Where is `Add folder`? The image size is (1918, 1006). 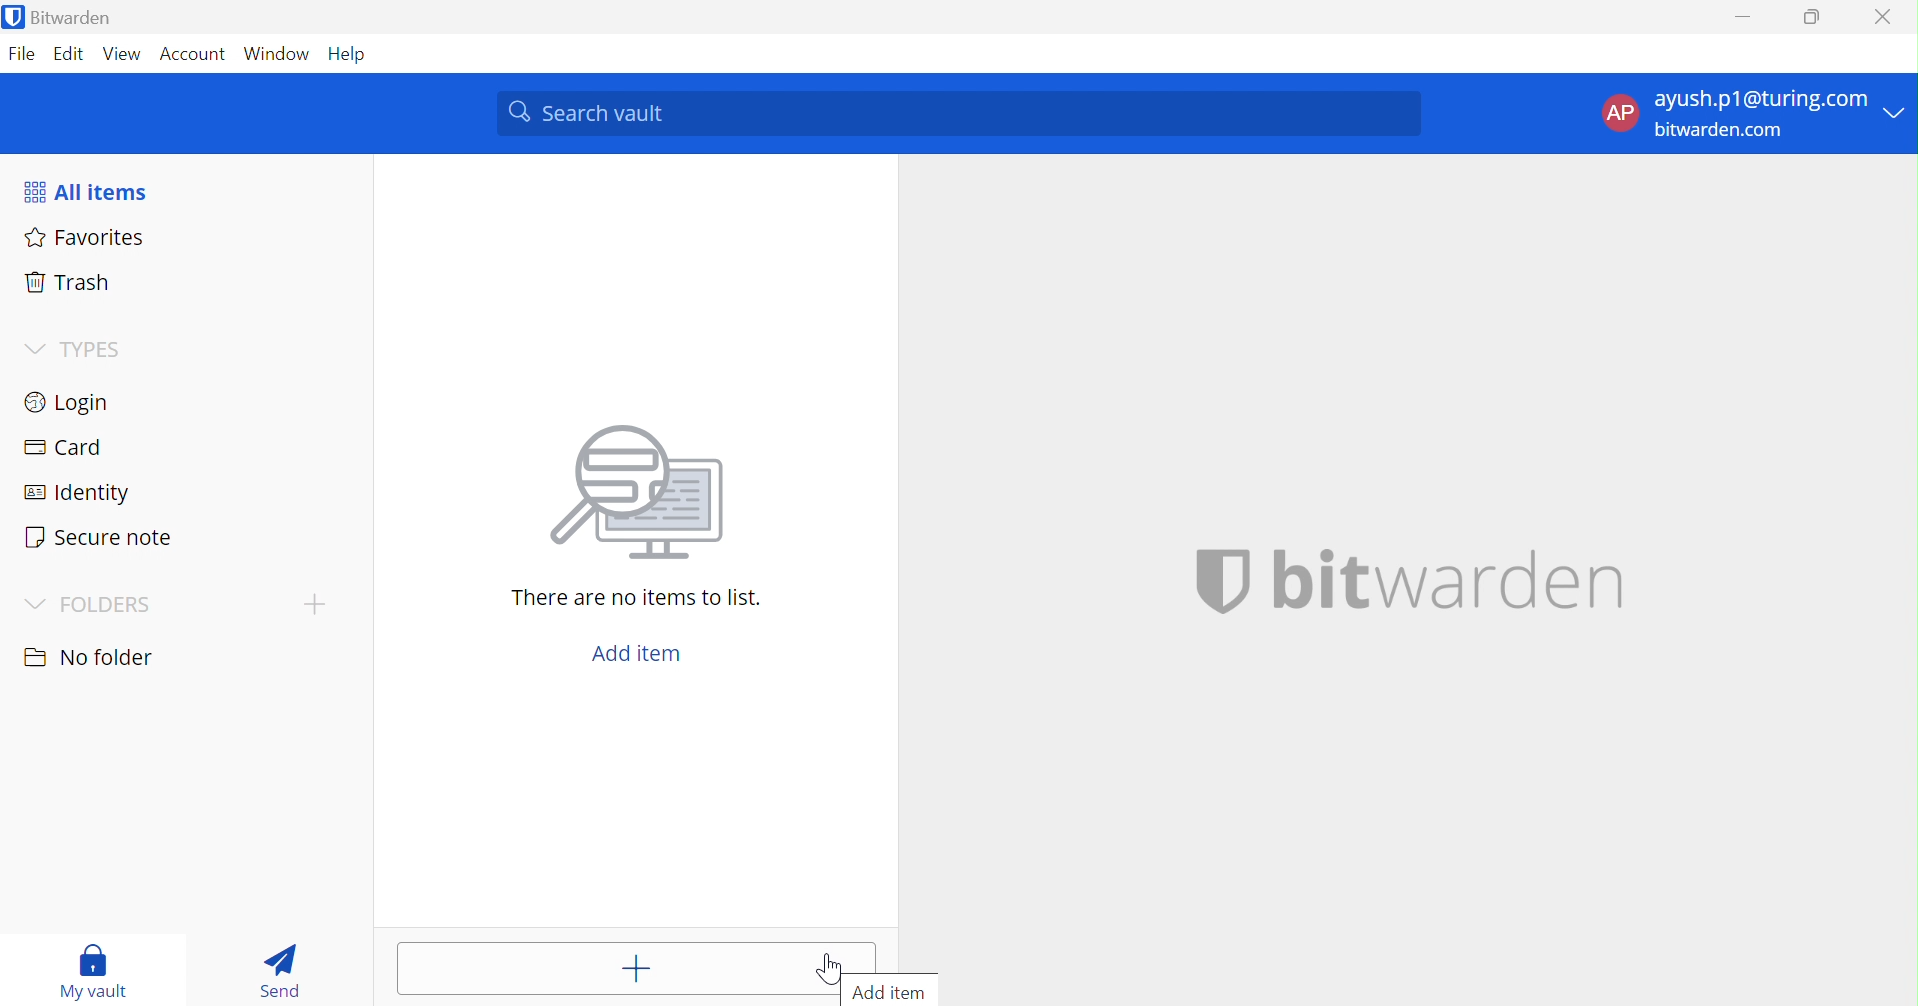 Add folder is located at coordinates (315, 605).